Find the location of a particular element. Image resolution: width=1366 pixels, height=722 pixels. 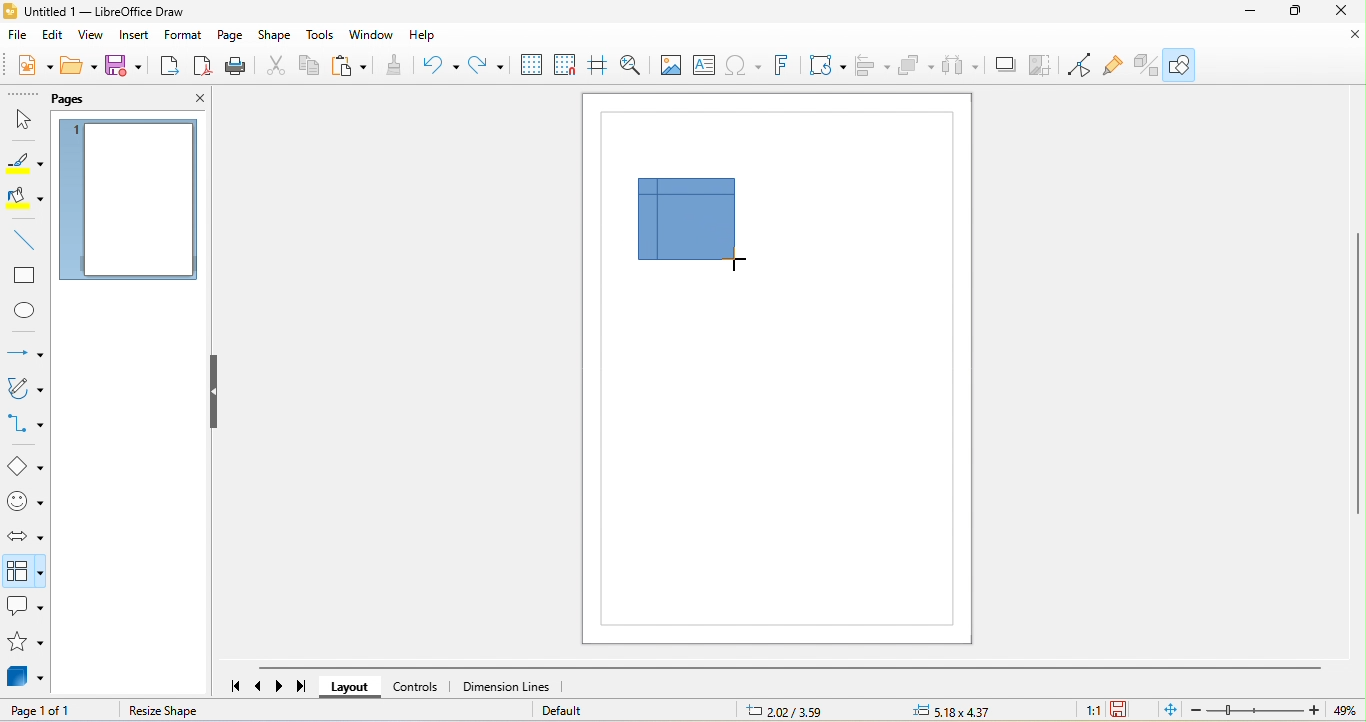

special character is located at coordinates (745, 68).